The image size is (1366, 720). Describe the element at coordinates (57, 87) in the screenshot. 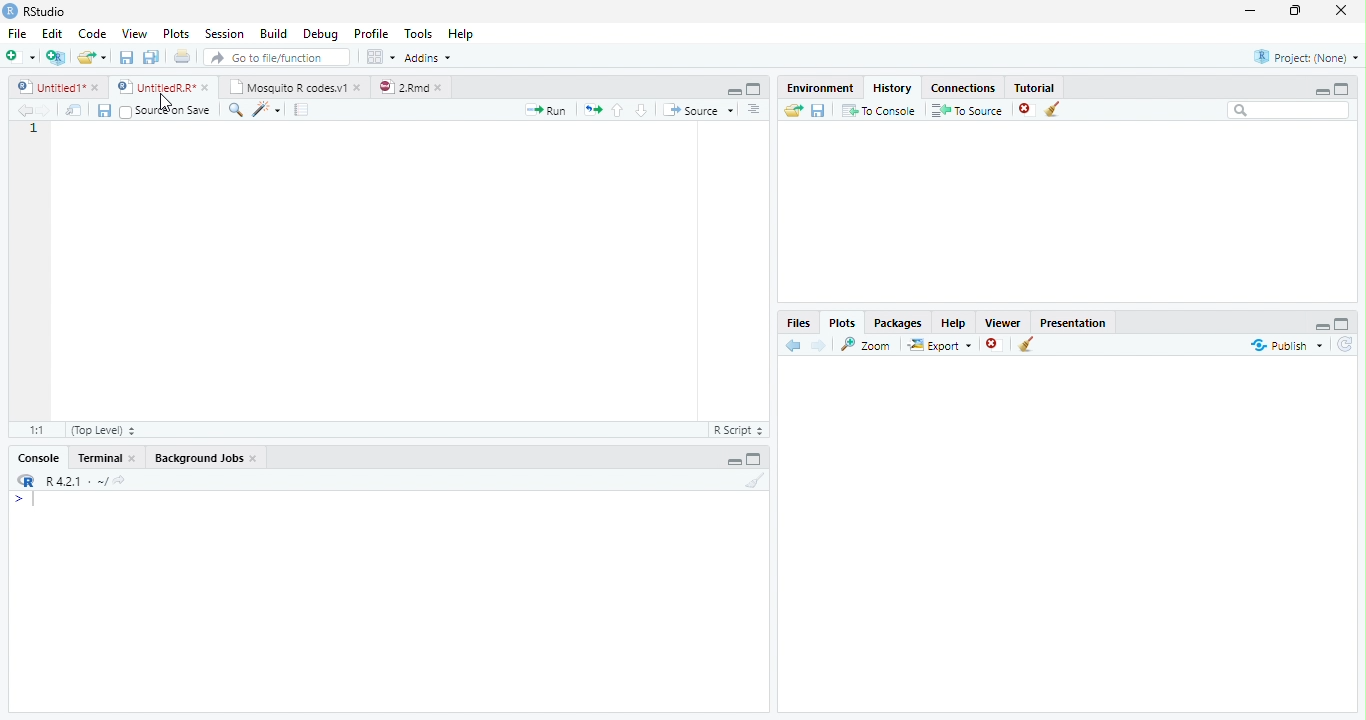

I see `Ungitied1*` at that location.